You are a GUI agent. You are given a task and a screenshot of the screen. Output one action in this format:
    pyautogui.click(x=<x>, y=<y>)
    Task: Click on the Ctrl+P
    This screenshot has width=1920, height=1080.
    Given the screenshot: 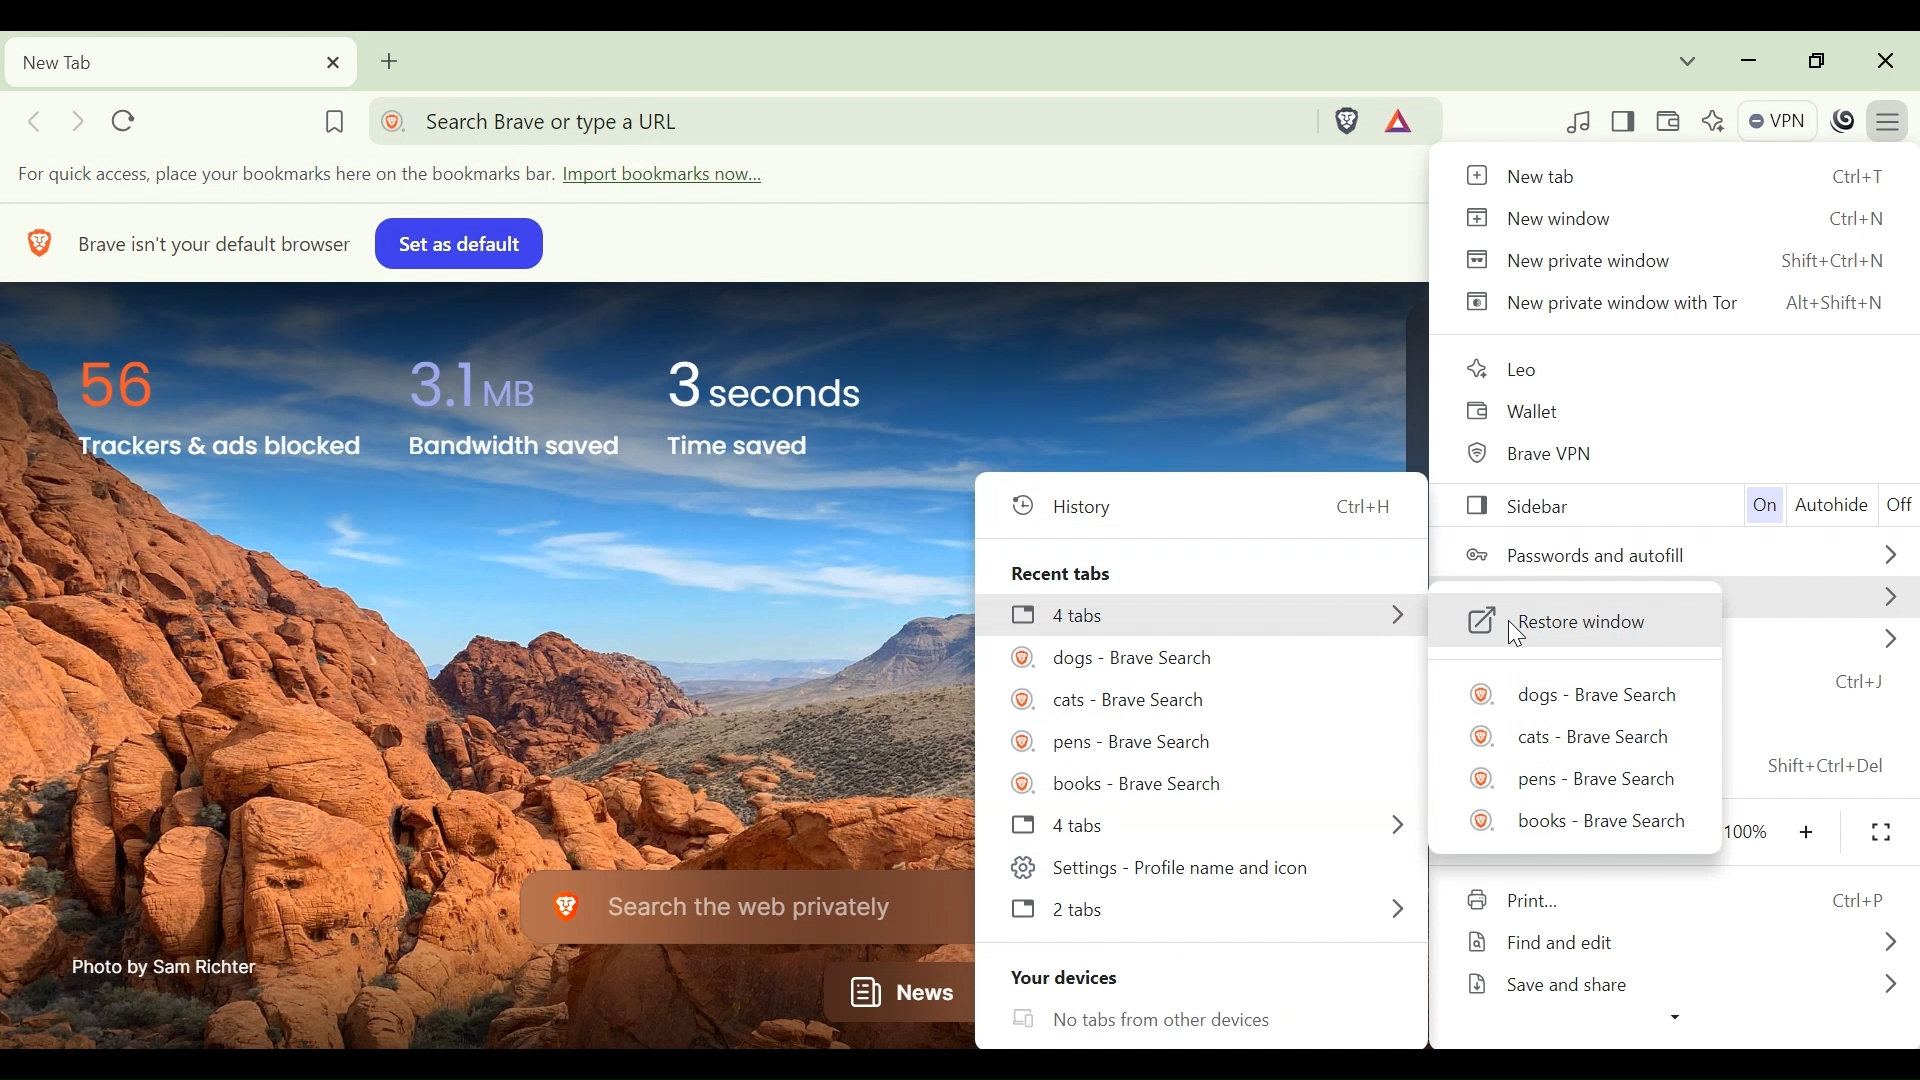 What is the action you would take?
    pyautogui.click(x=1852, y=899)
    